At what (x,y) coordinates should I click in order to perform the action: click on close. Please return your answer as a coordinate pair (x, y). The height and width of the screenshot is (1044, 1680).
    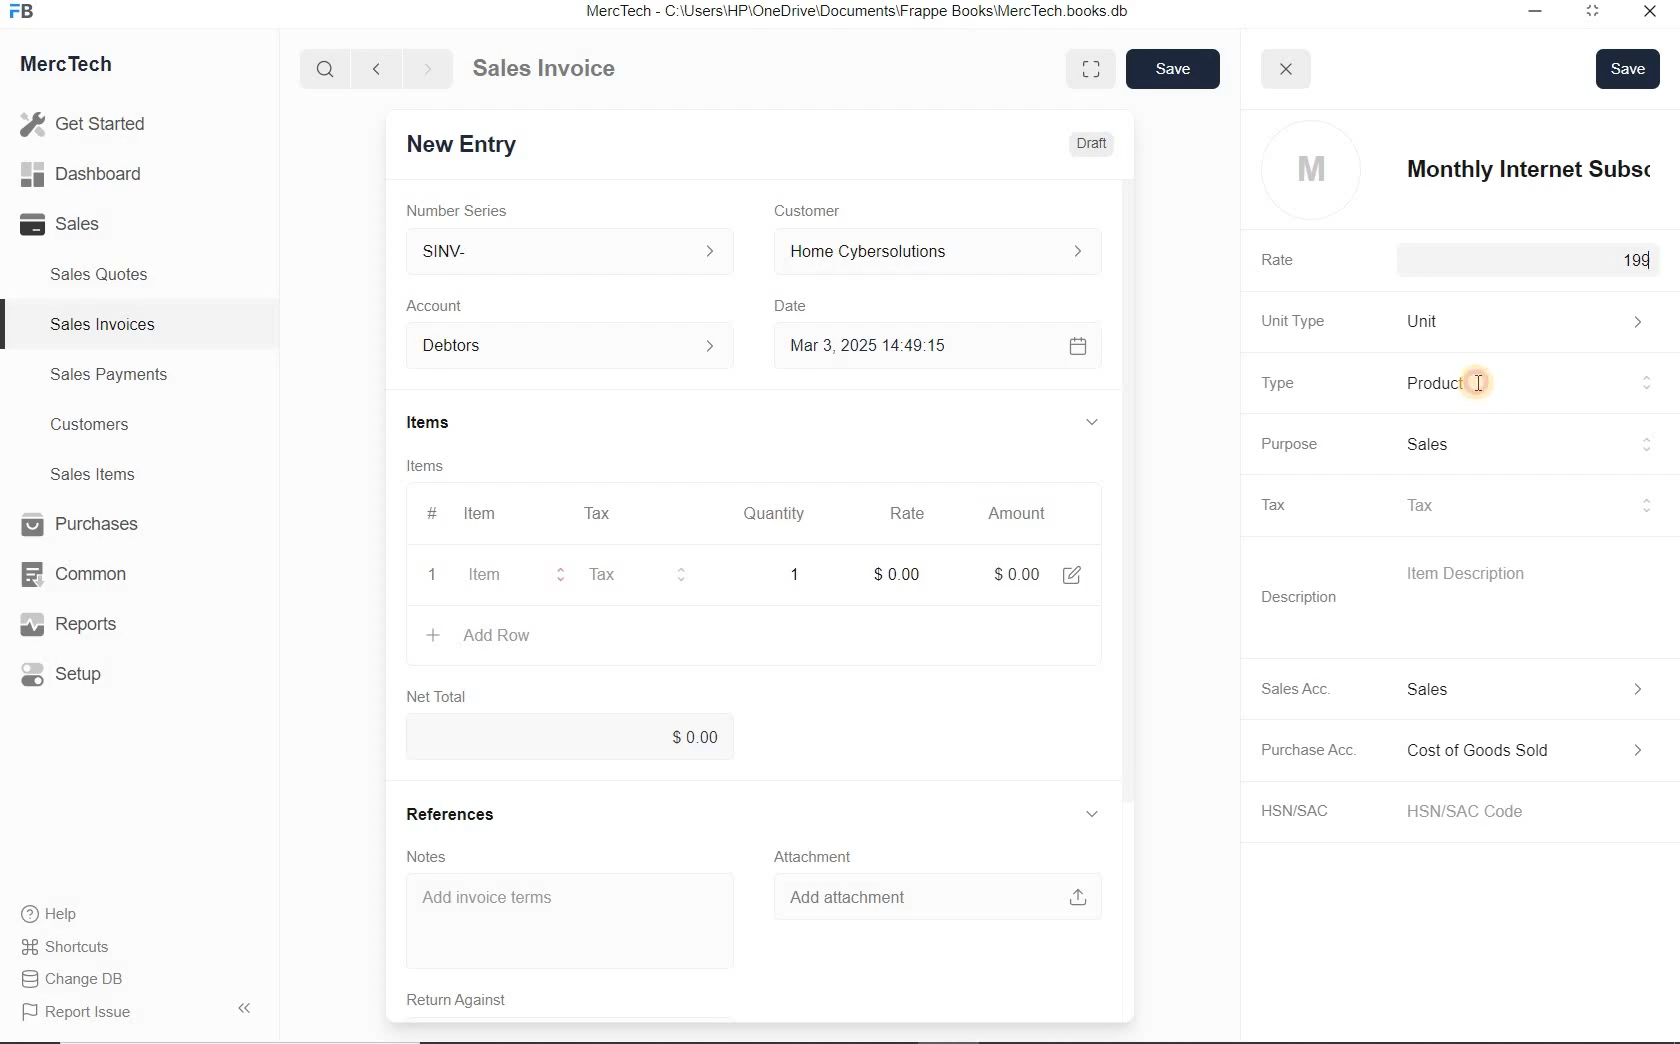
    Looking at the image, I should click on (1286, 69).